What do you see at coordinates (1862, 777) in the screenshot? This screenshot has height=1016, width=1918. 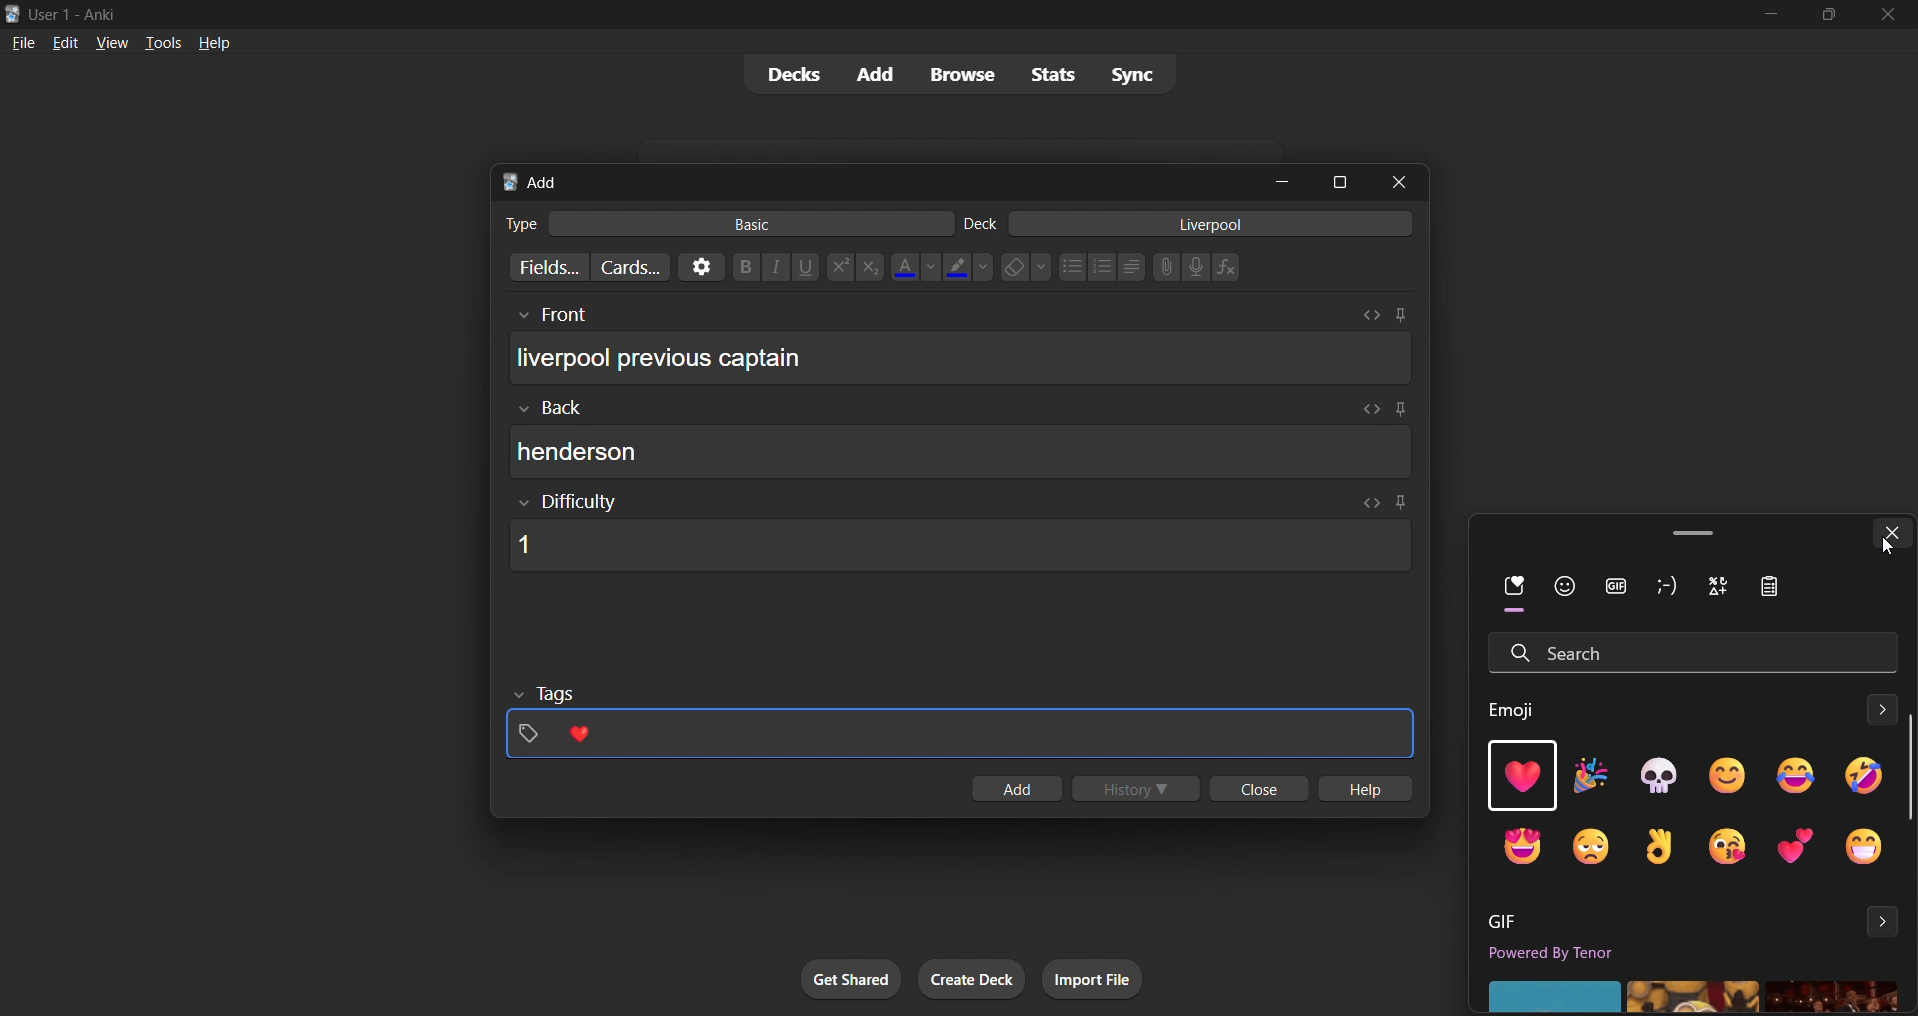 I see `emoji` at bounding box center [1862, 777].